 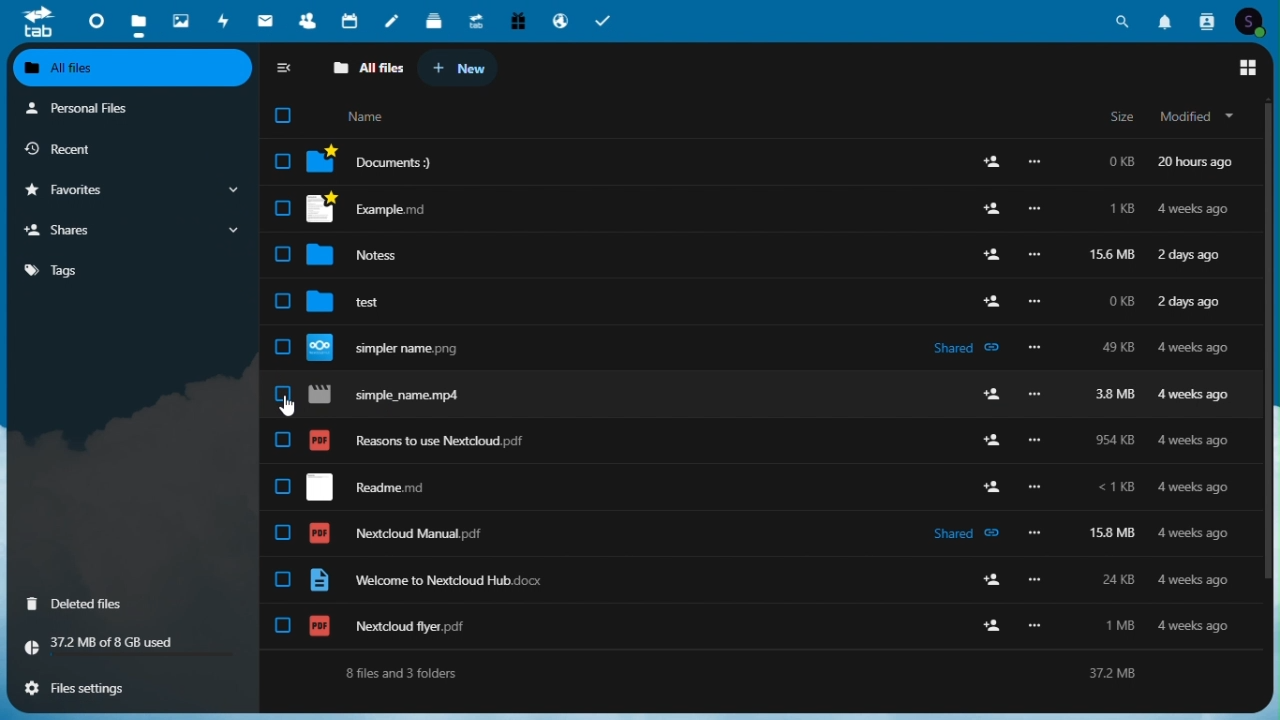 I want to click on Contacts, so click(x=309, y=22).